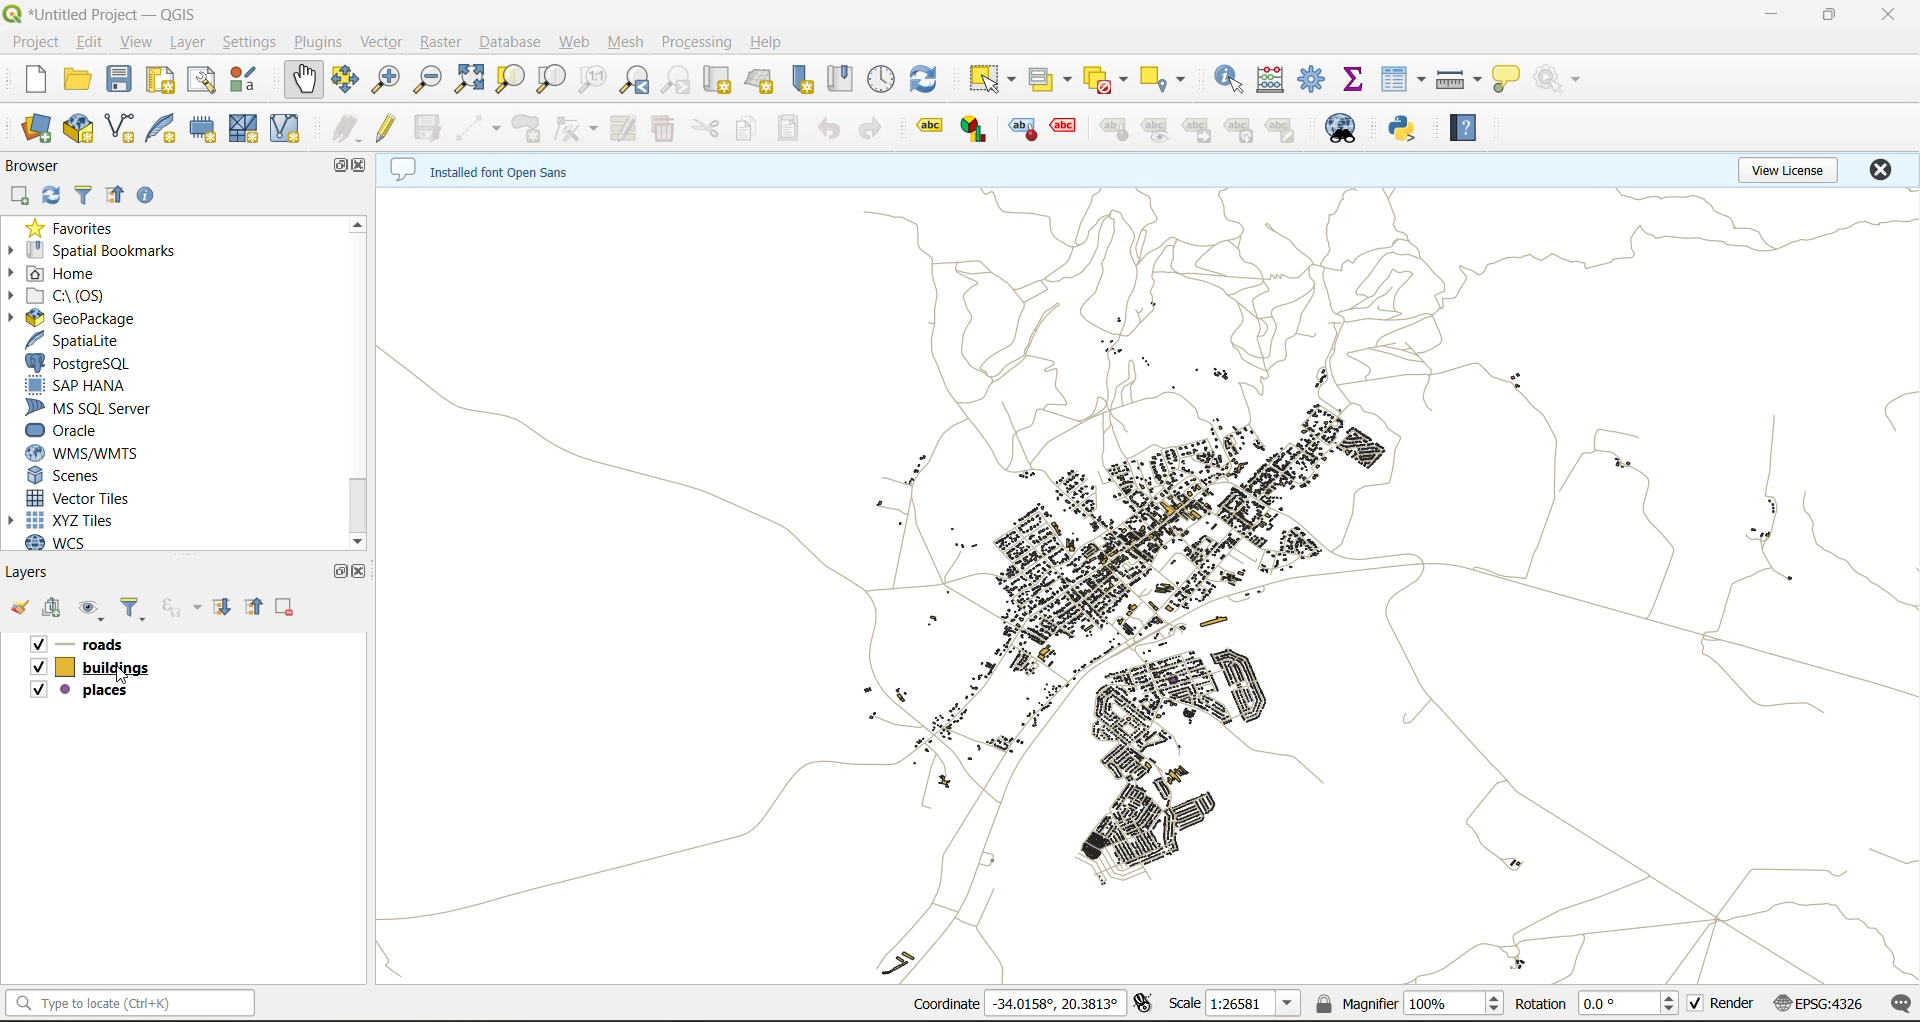 This screenshot has height=1022, width=1920. Describe the element at coordinates (1402, 130) in the screenshot. I see `python` at that location.